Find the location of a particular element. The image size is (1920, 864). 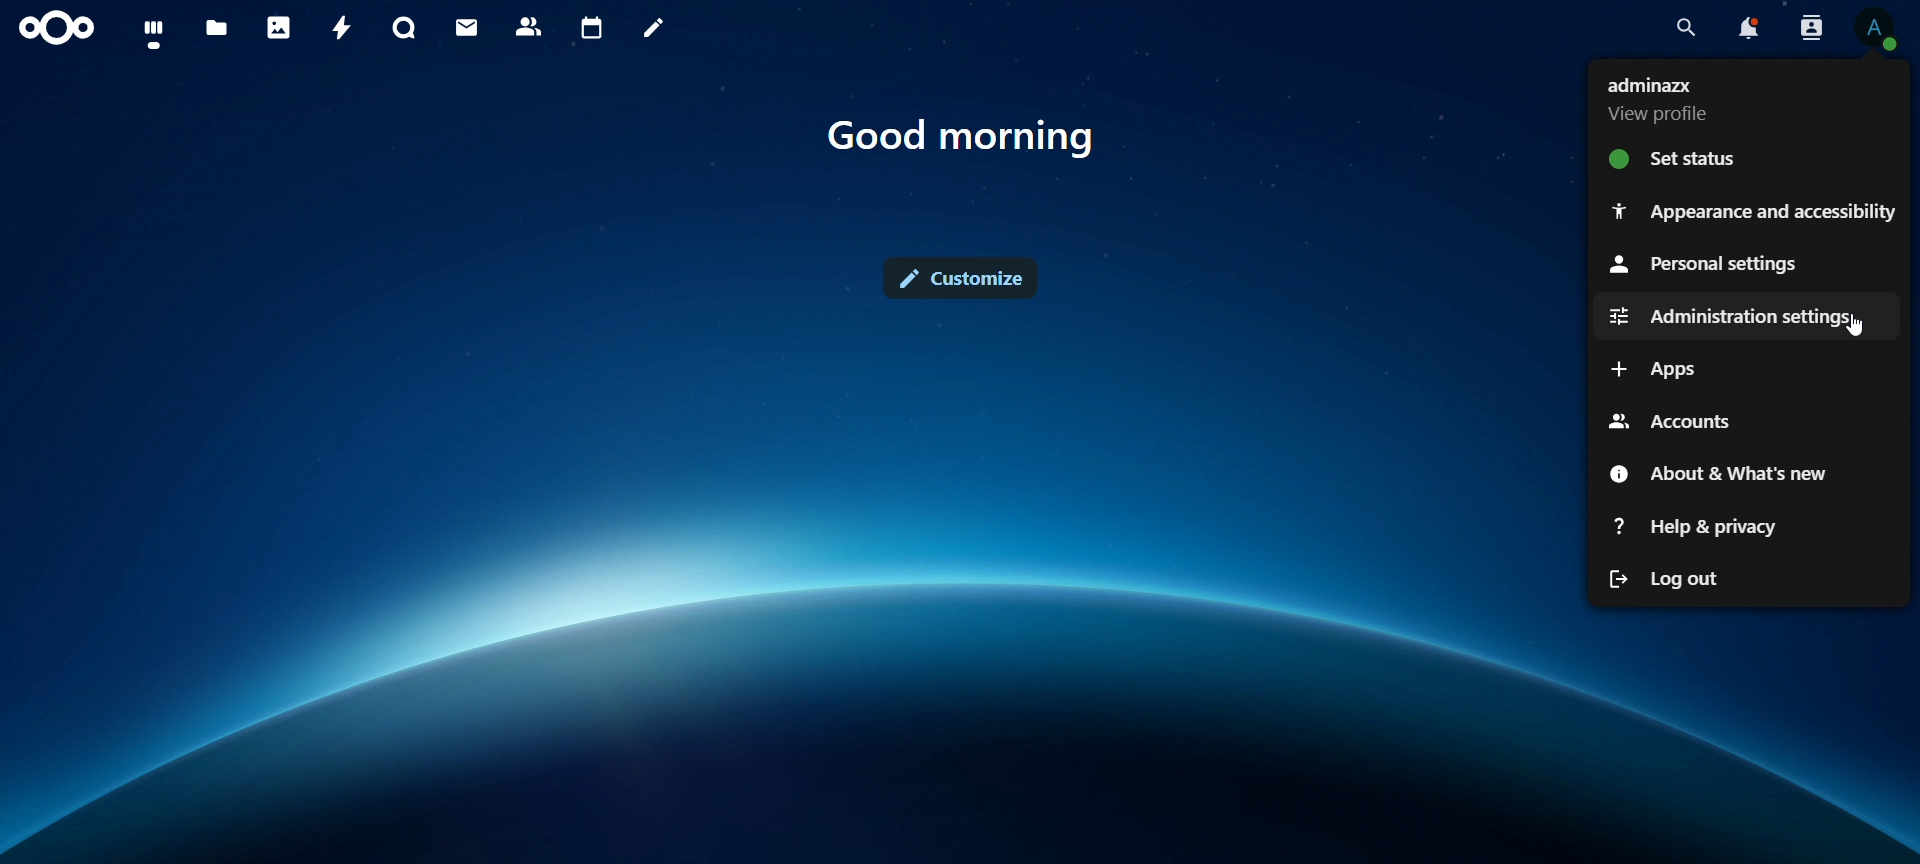

log out is located at coordinates (1666, 578).